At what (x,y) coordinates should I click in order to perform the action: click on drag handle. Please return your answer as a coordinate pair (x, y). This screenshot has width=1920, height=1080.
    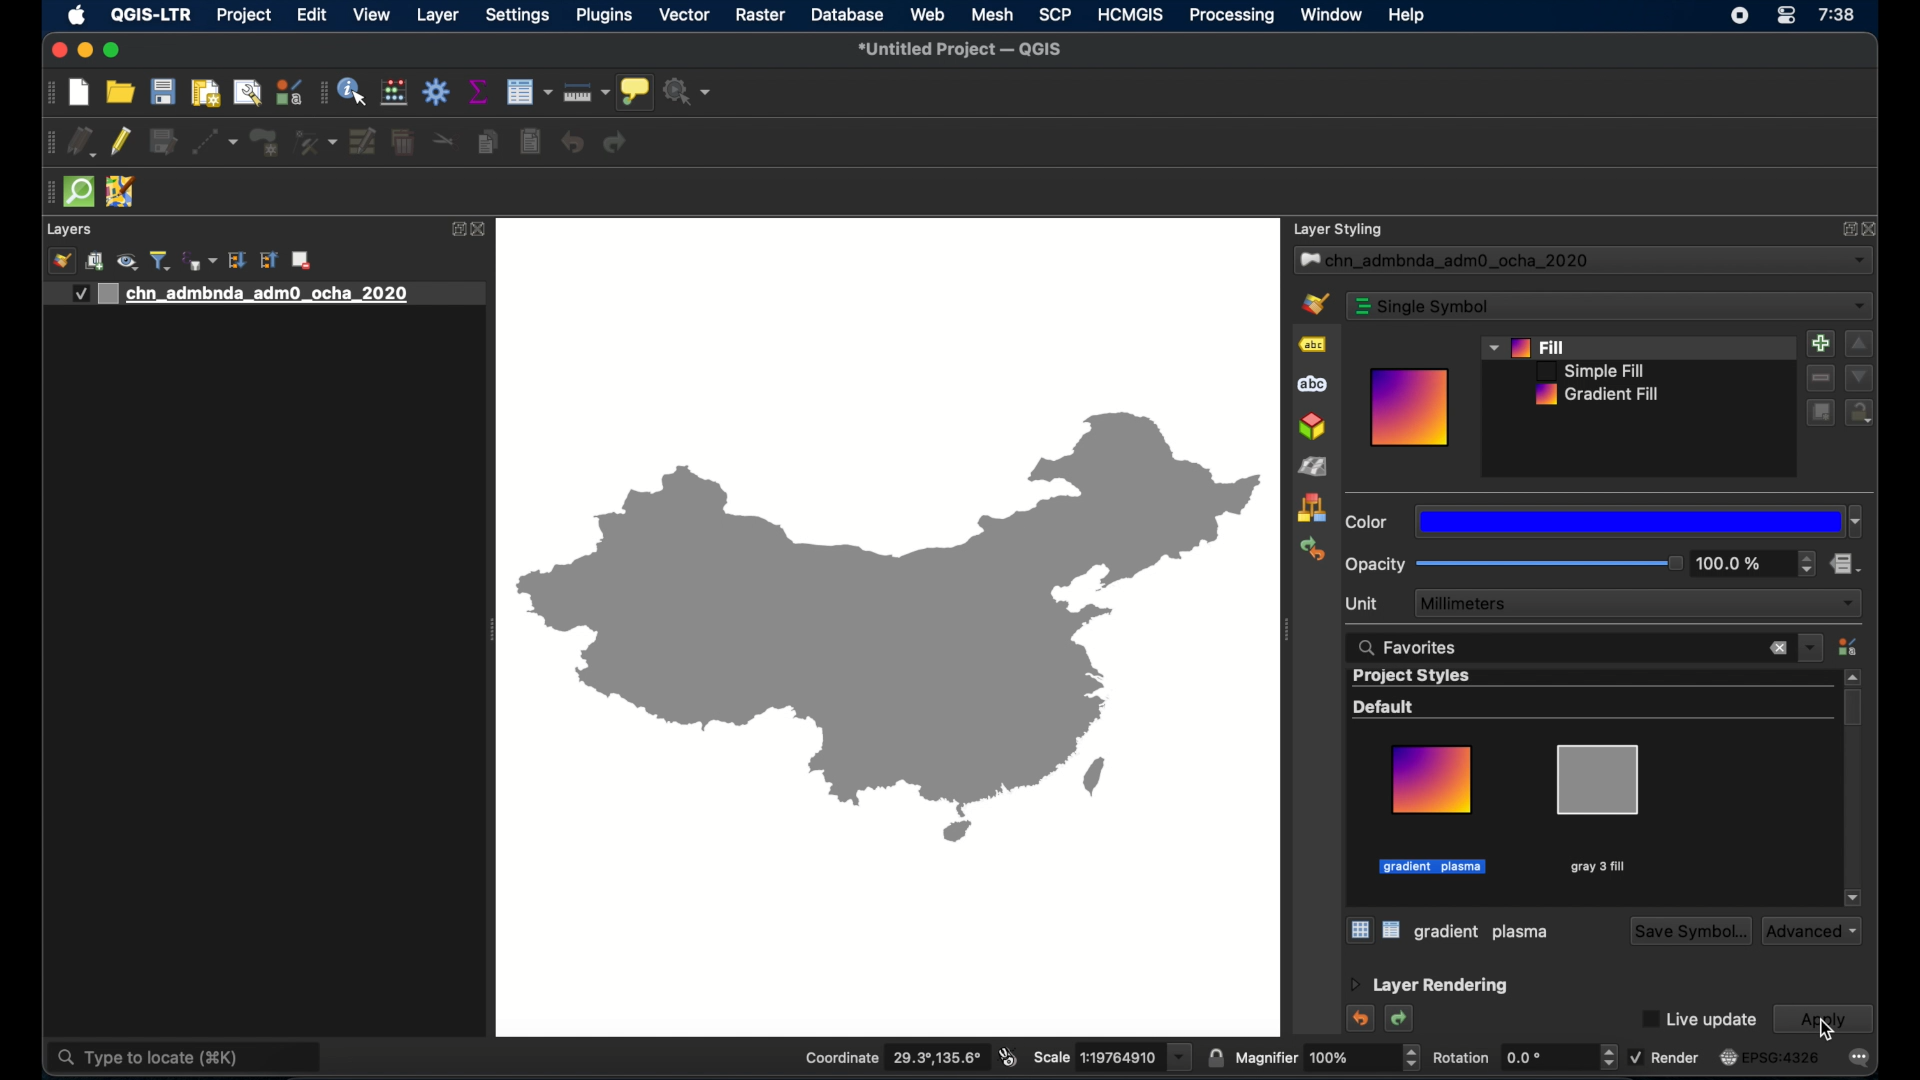
    Looking at the image, I should click on (50, 94).